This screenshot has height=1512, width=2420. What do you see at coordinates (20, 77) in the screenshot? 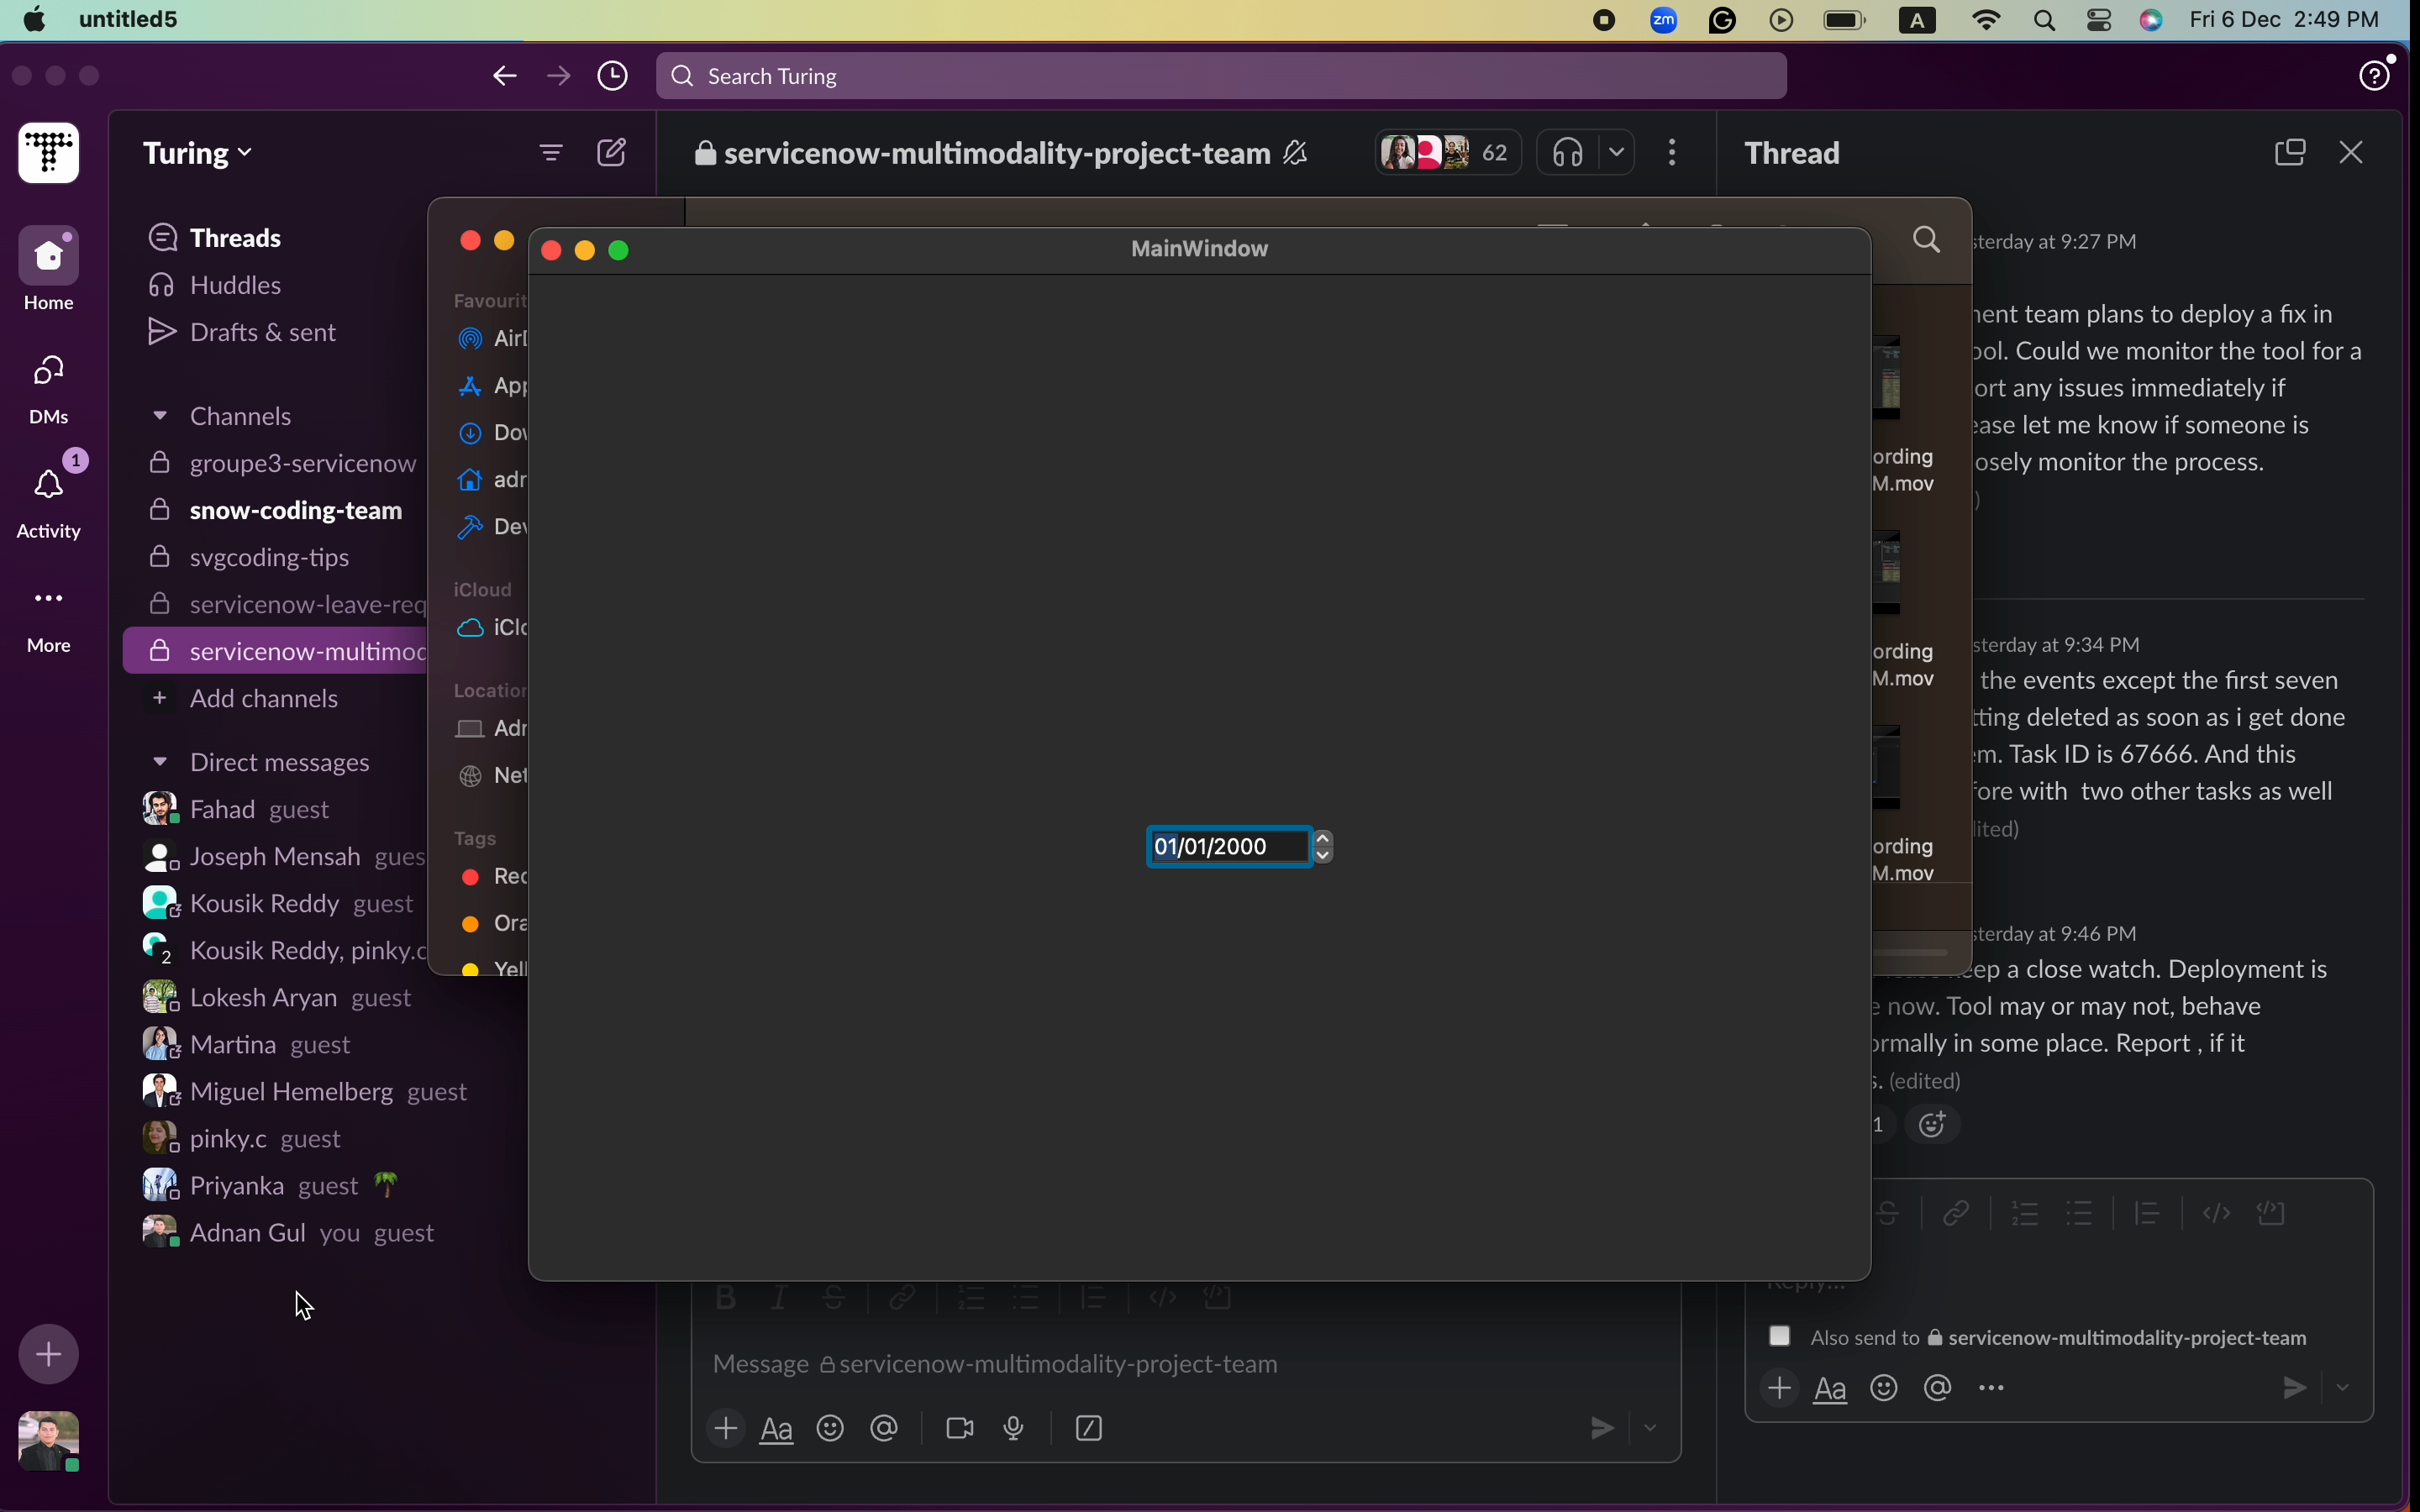
I see `close` at bounding box center [20, 77].